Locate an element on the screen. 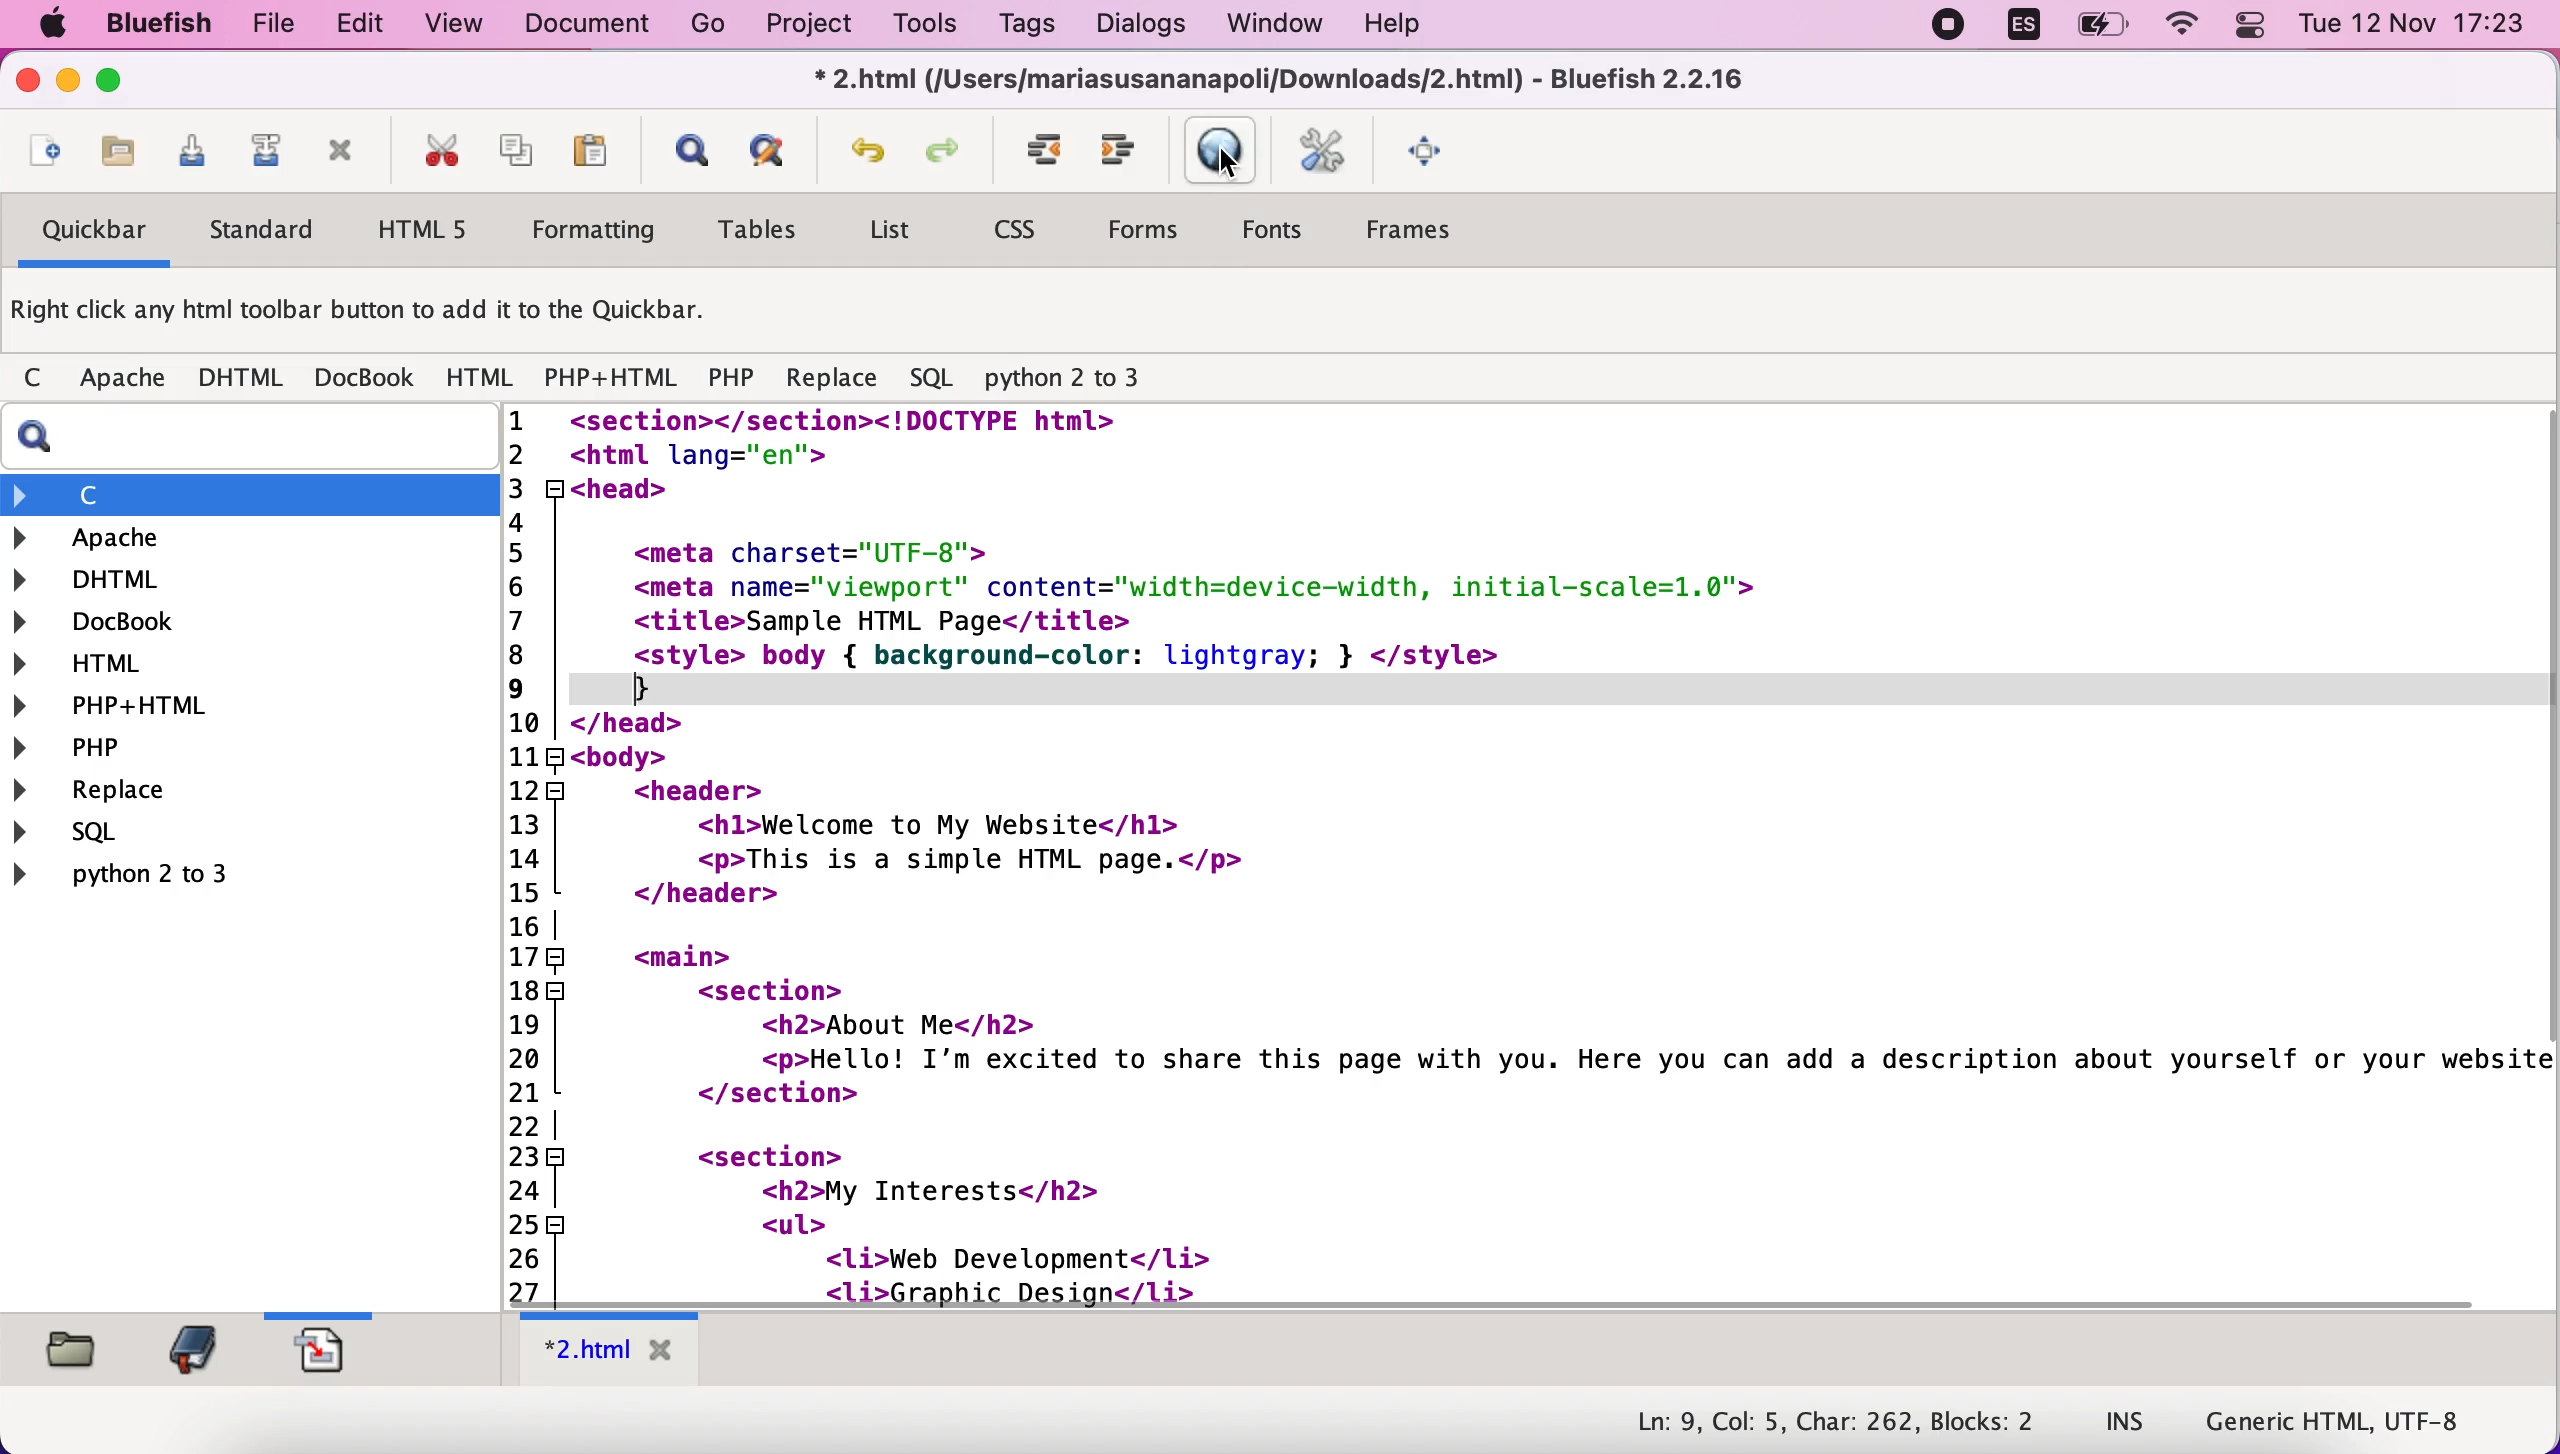 This screenshot has width=2560, height=1454. save file as is located at coordinates (270, 151).